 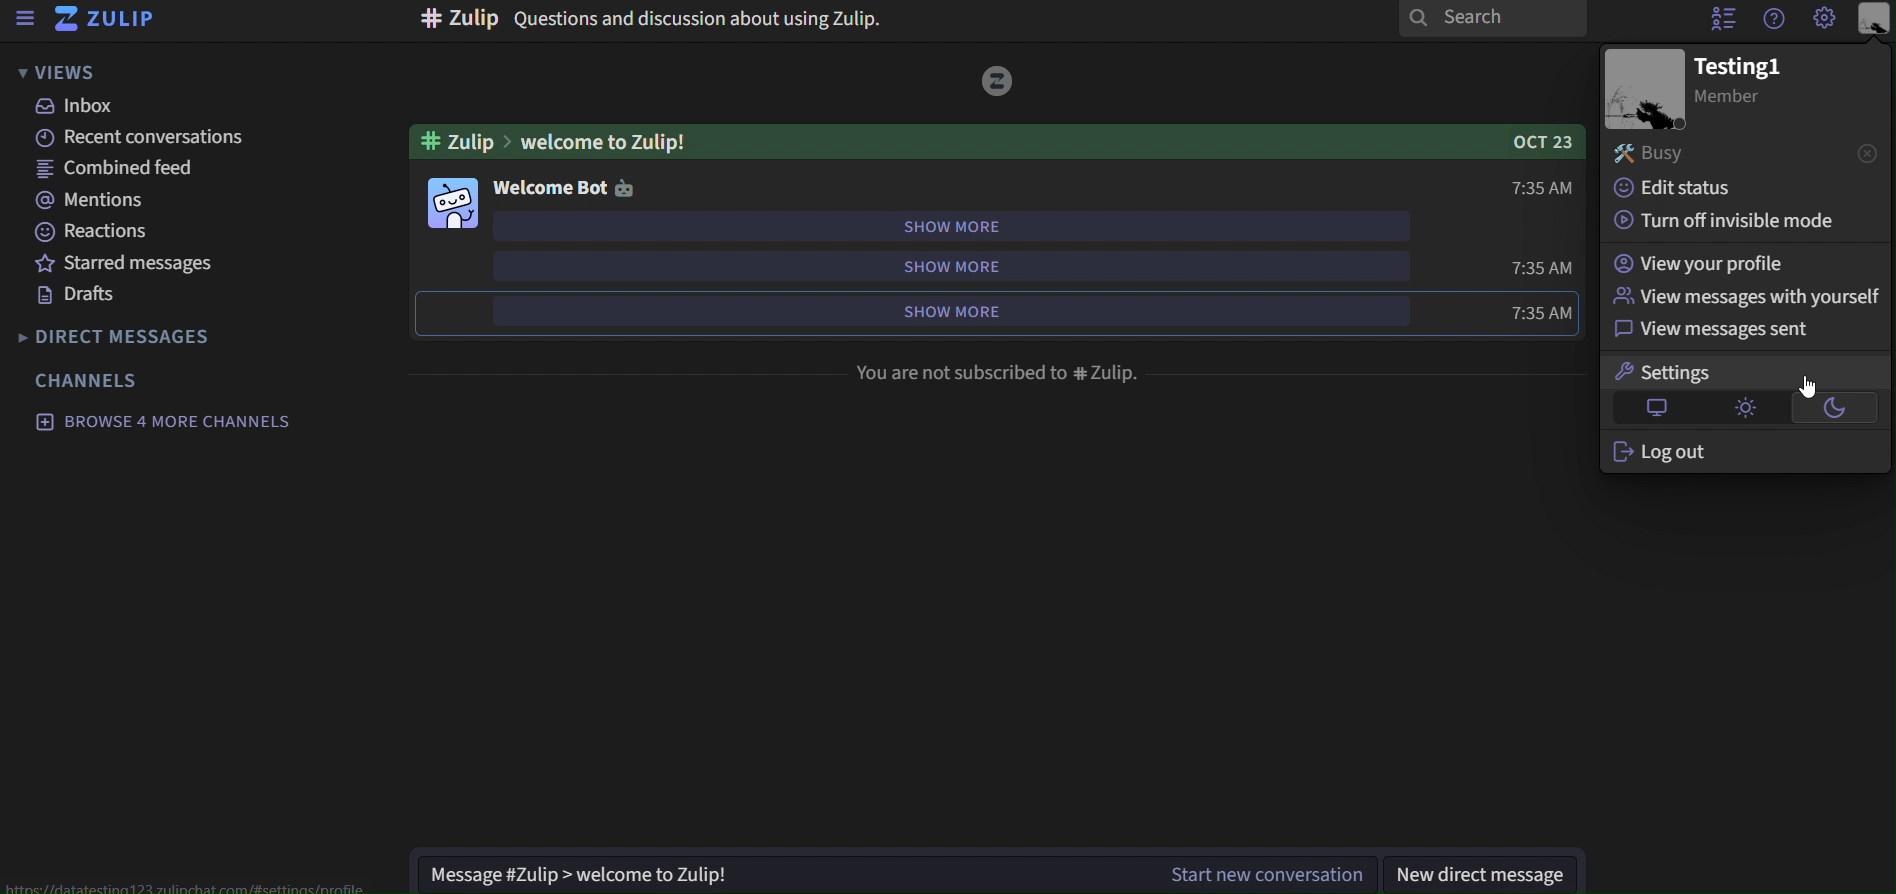 I want to click on Member, so click(x=1741, y=98).